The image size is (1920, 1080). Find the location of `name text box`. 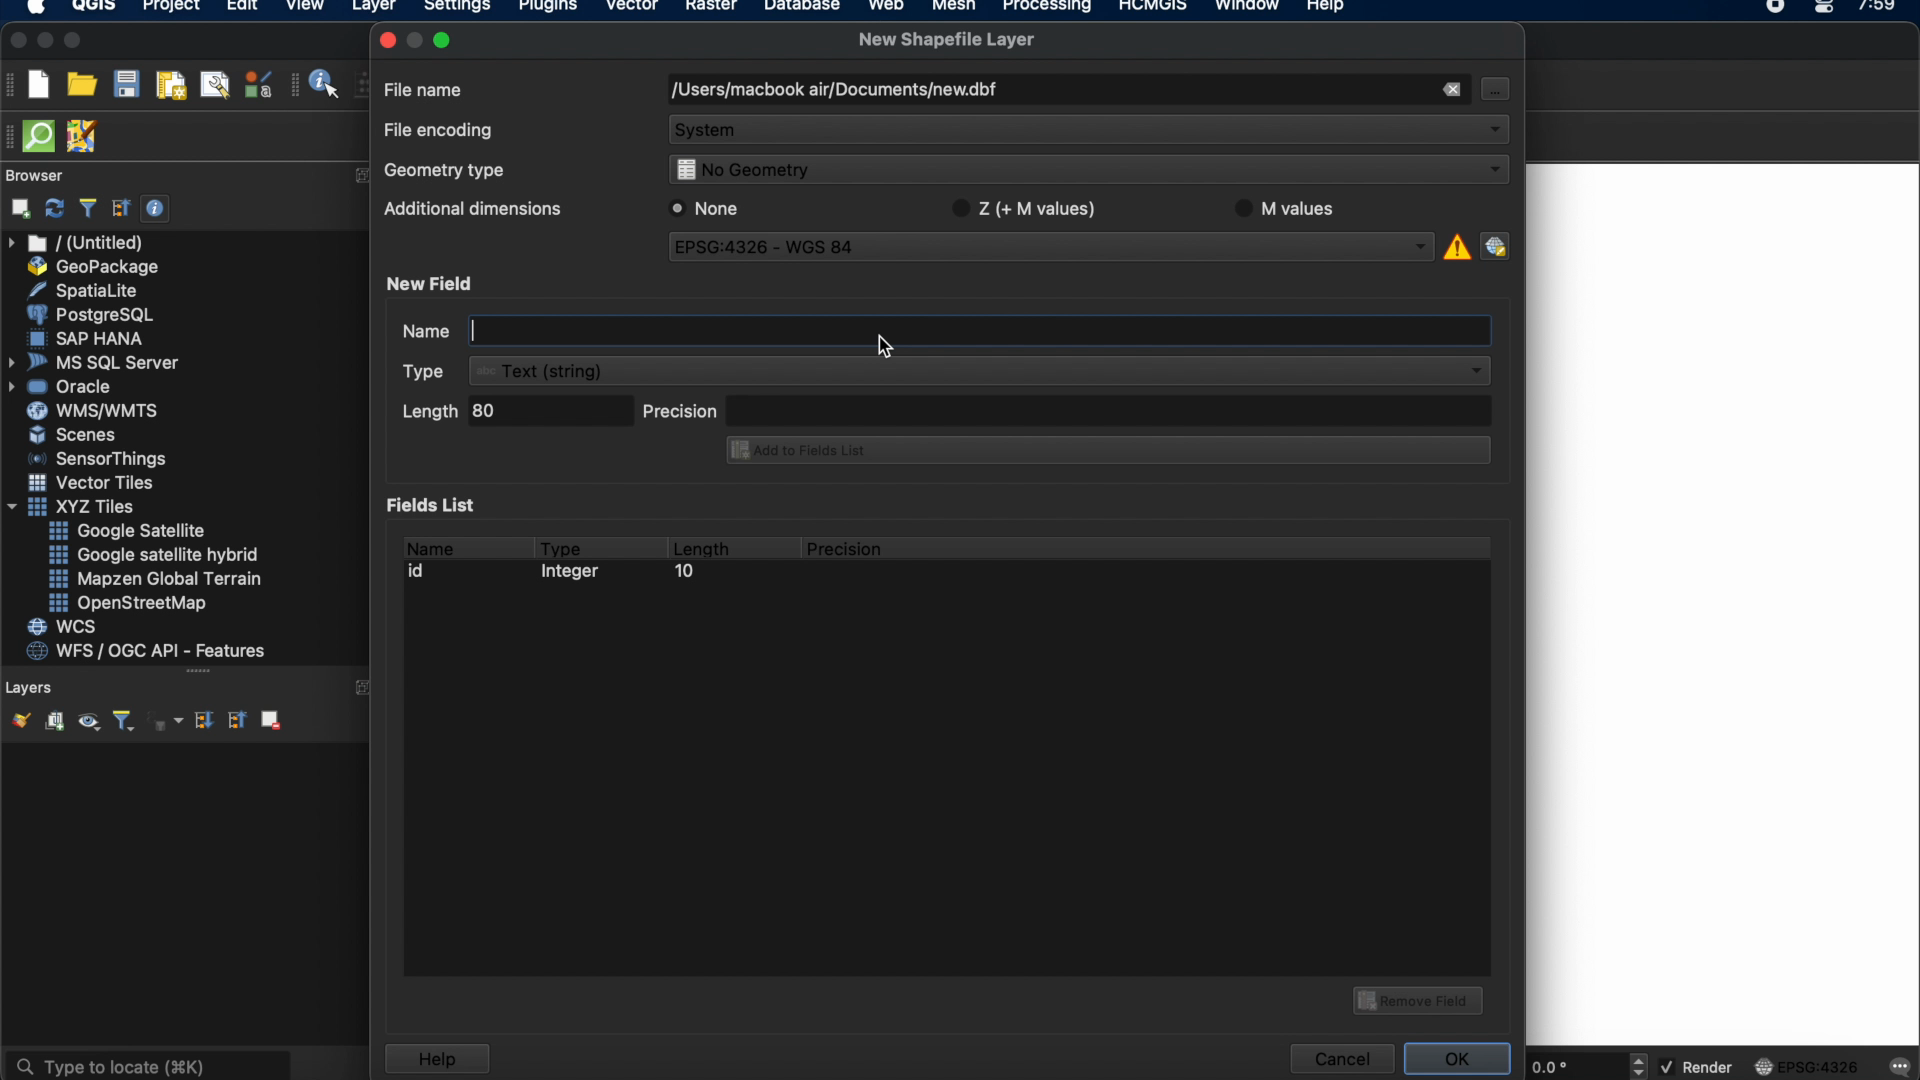

name text box is located at coordinates (943, 331).